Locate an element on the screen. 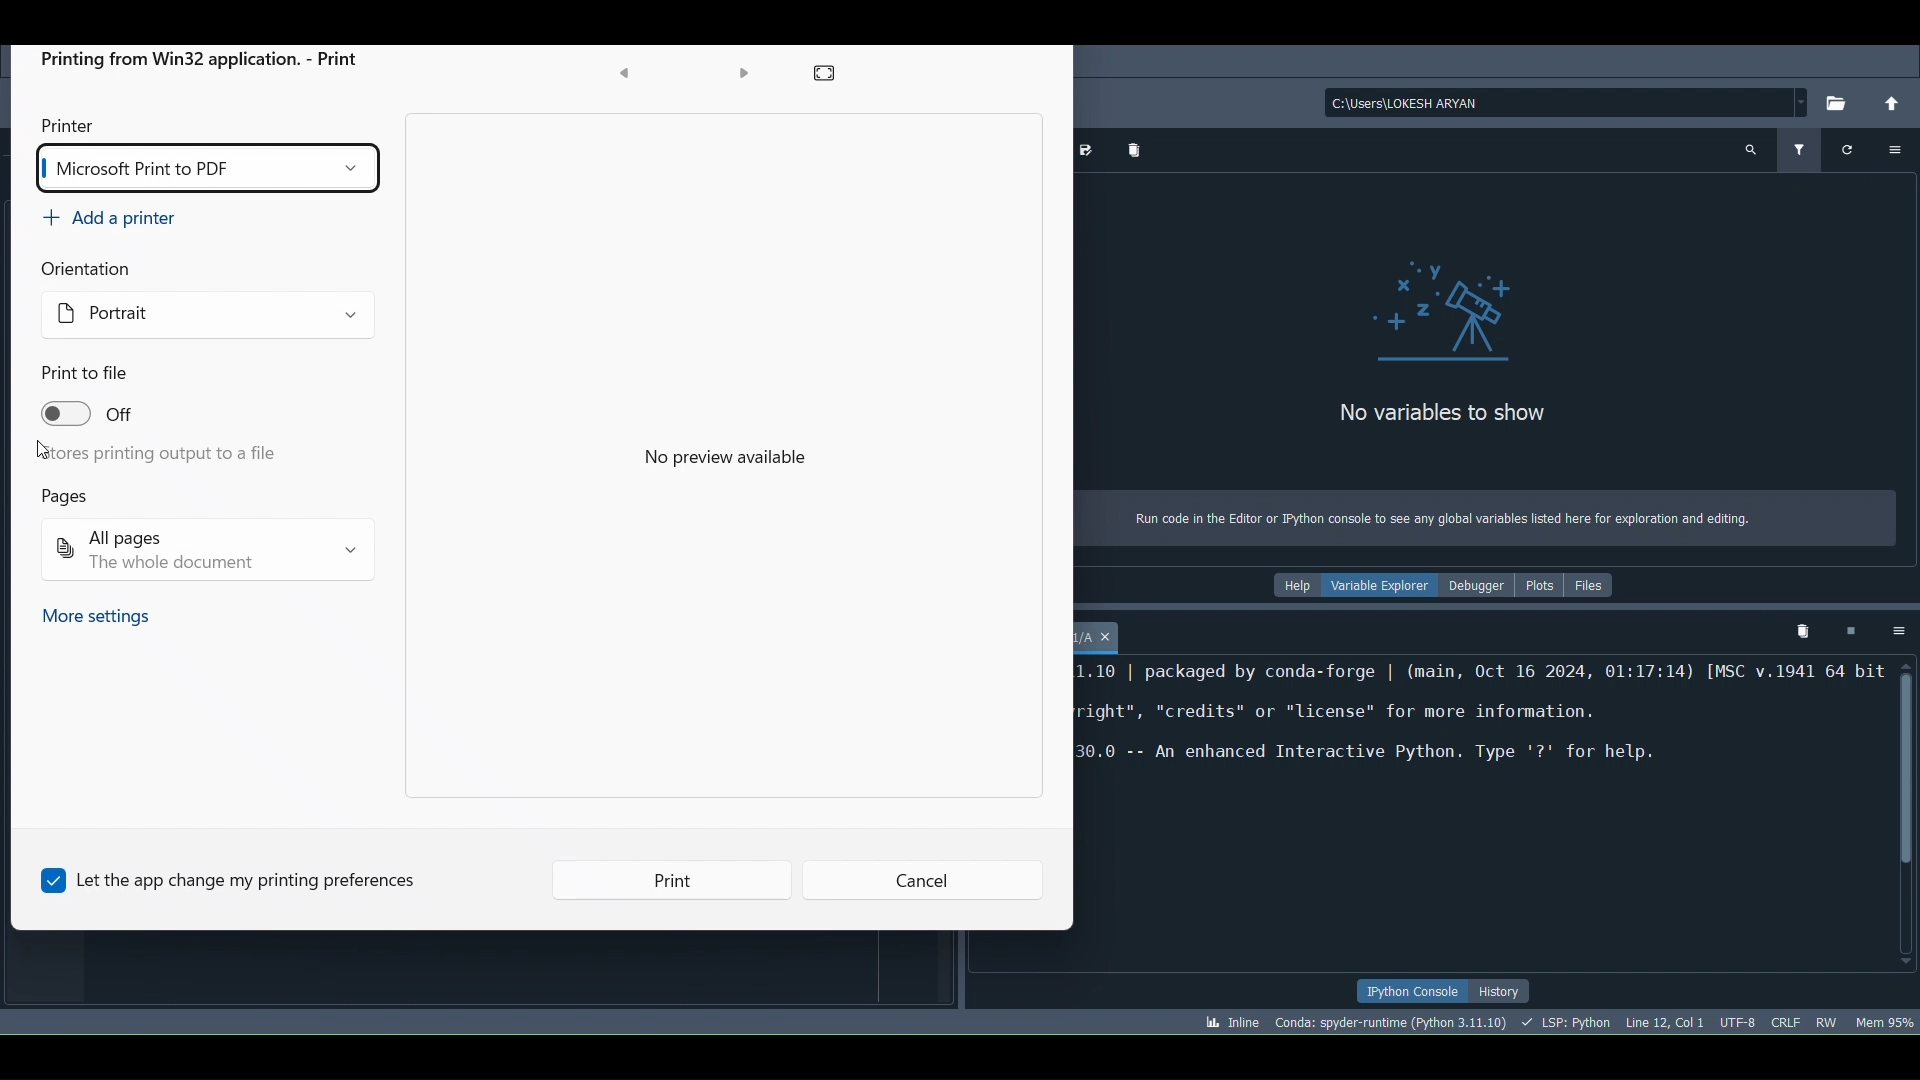  Interrupt kernel is located at coordinates (1853, 633).